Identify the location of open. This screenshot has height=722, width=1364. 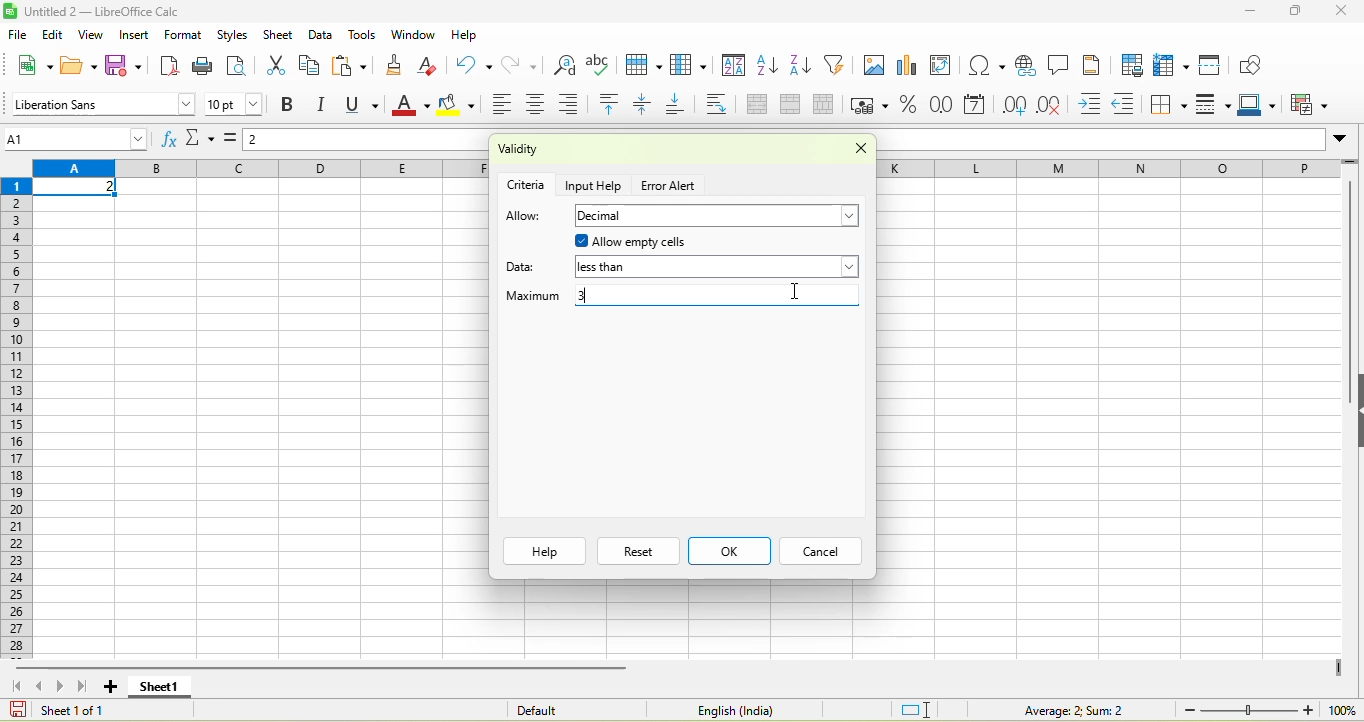
(79, 64).